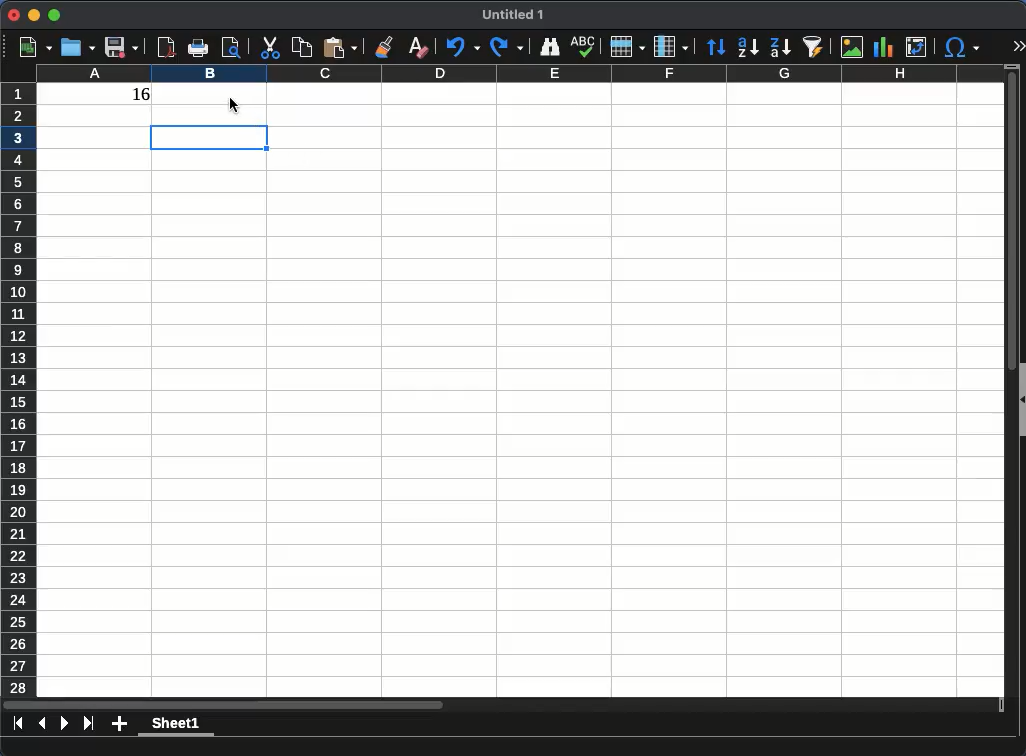  What do you see at coordinates (417, 48) in the screenshot?
I see `clear formatting` at bounding box center [417, 48].